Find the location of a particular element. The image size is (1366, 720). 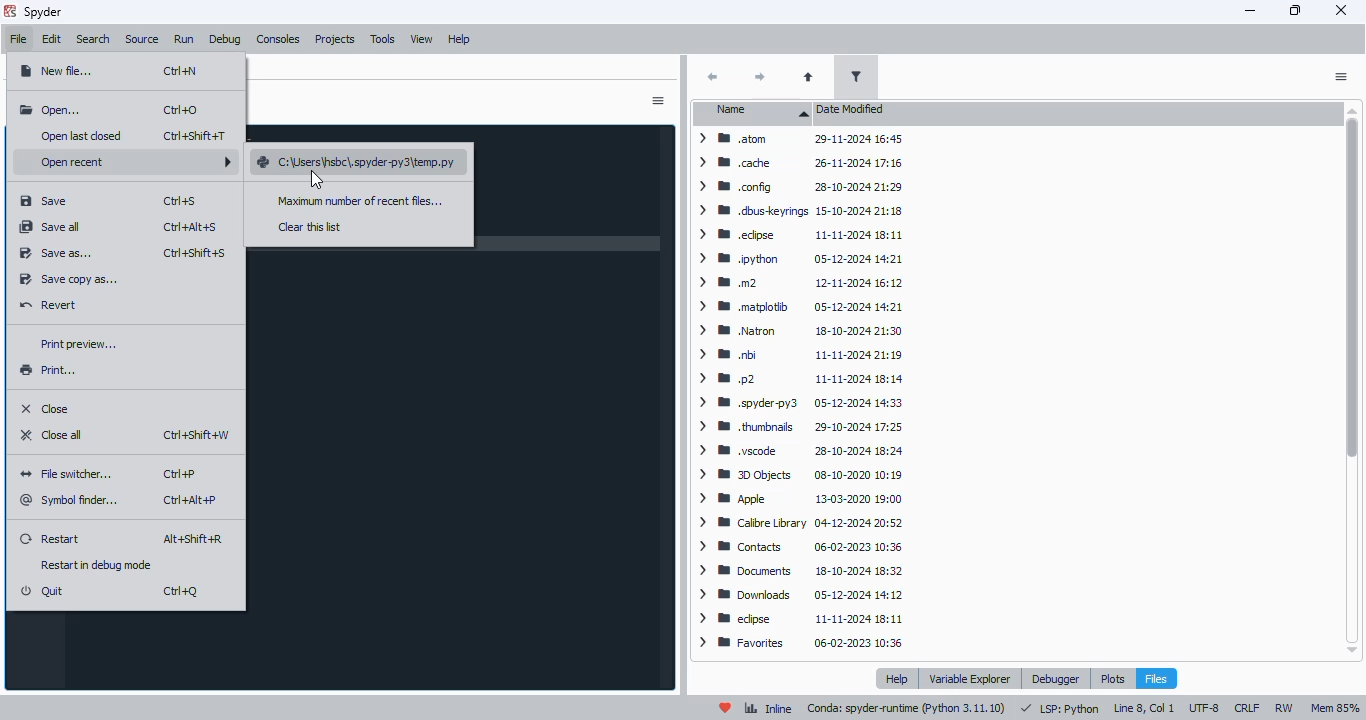

shortcut for new file is located at coordinates (181, 71).